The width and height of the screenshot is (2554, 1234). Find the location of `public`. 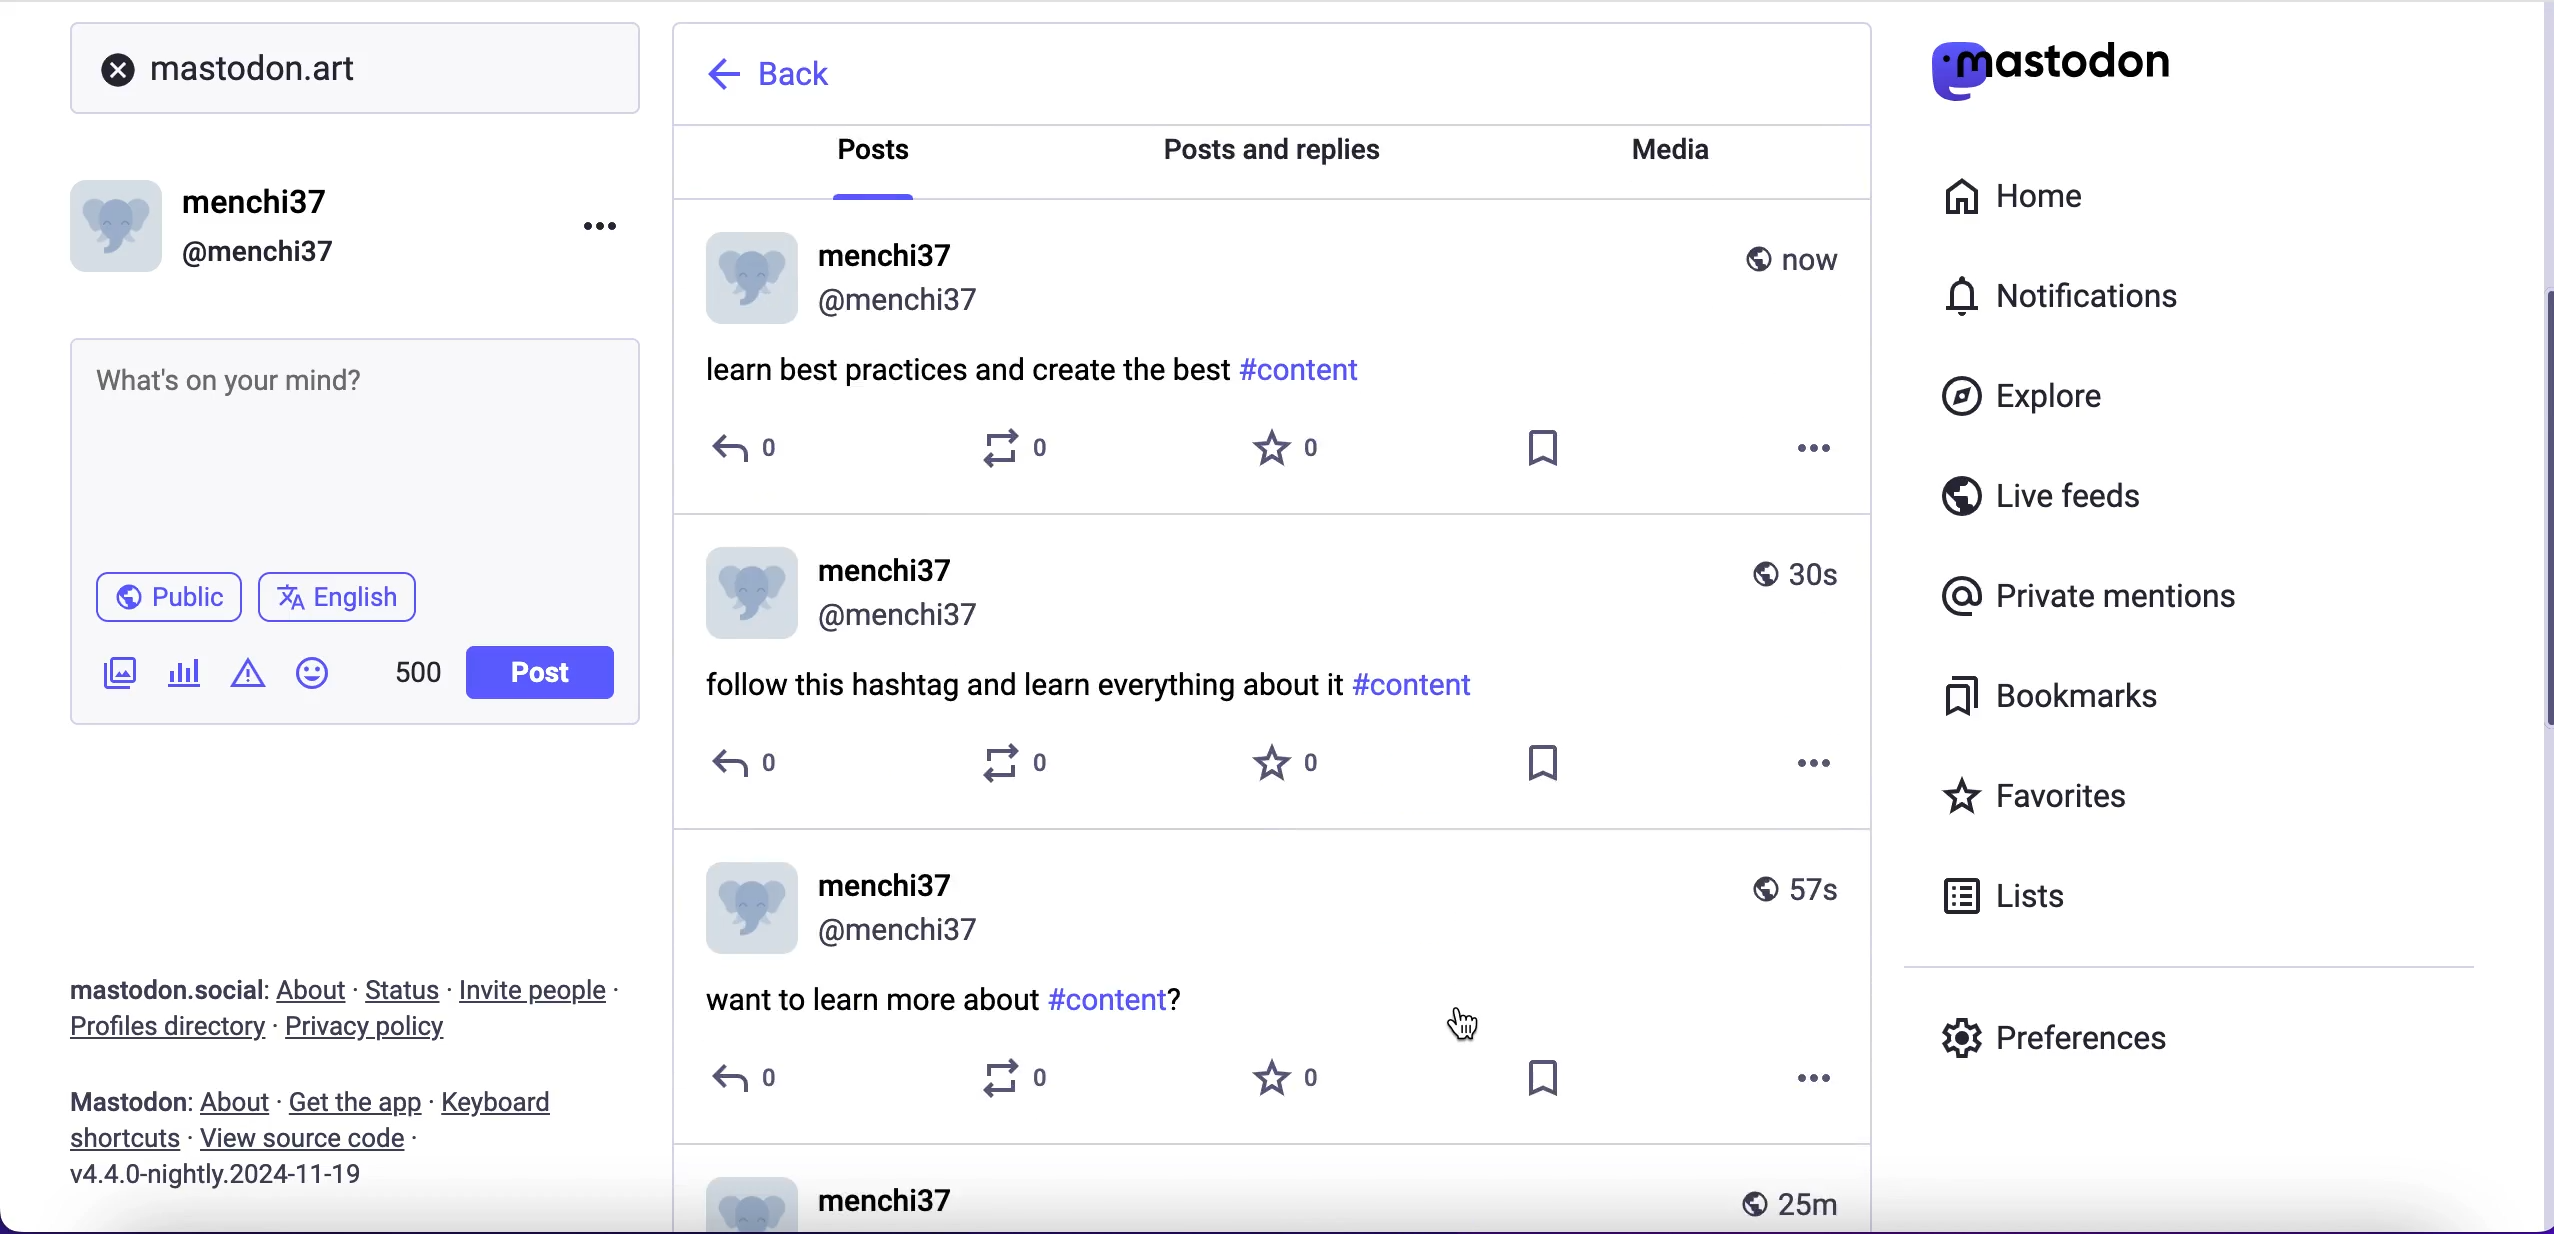

public is located at coordinates (166, 600).